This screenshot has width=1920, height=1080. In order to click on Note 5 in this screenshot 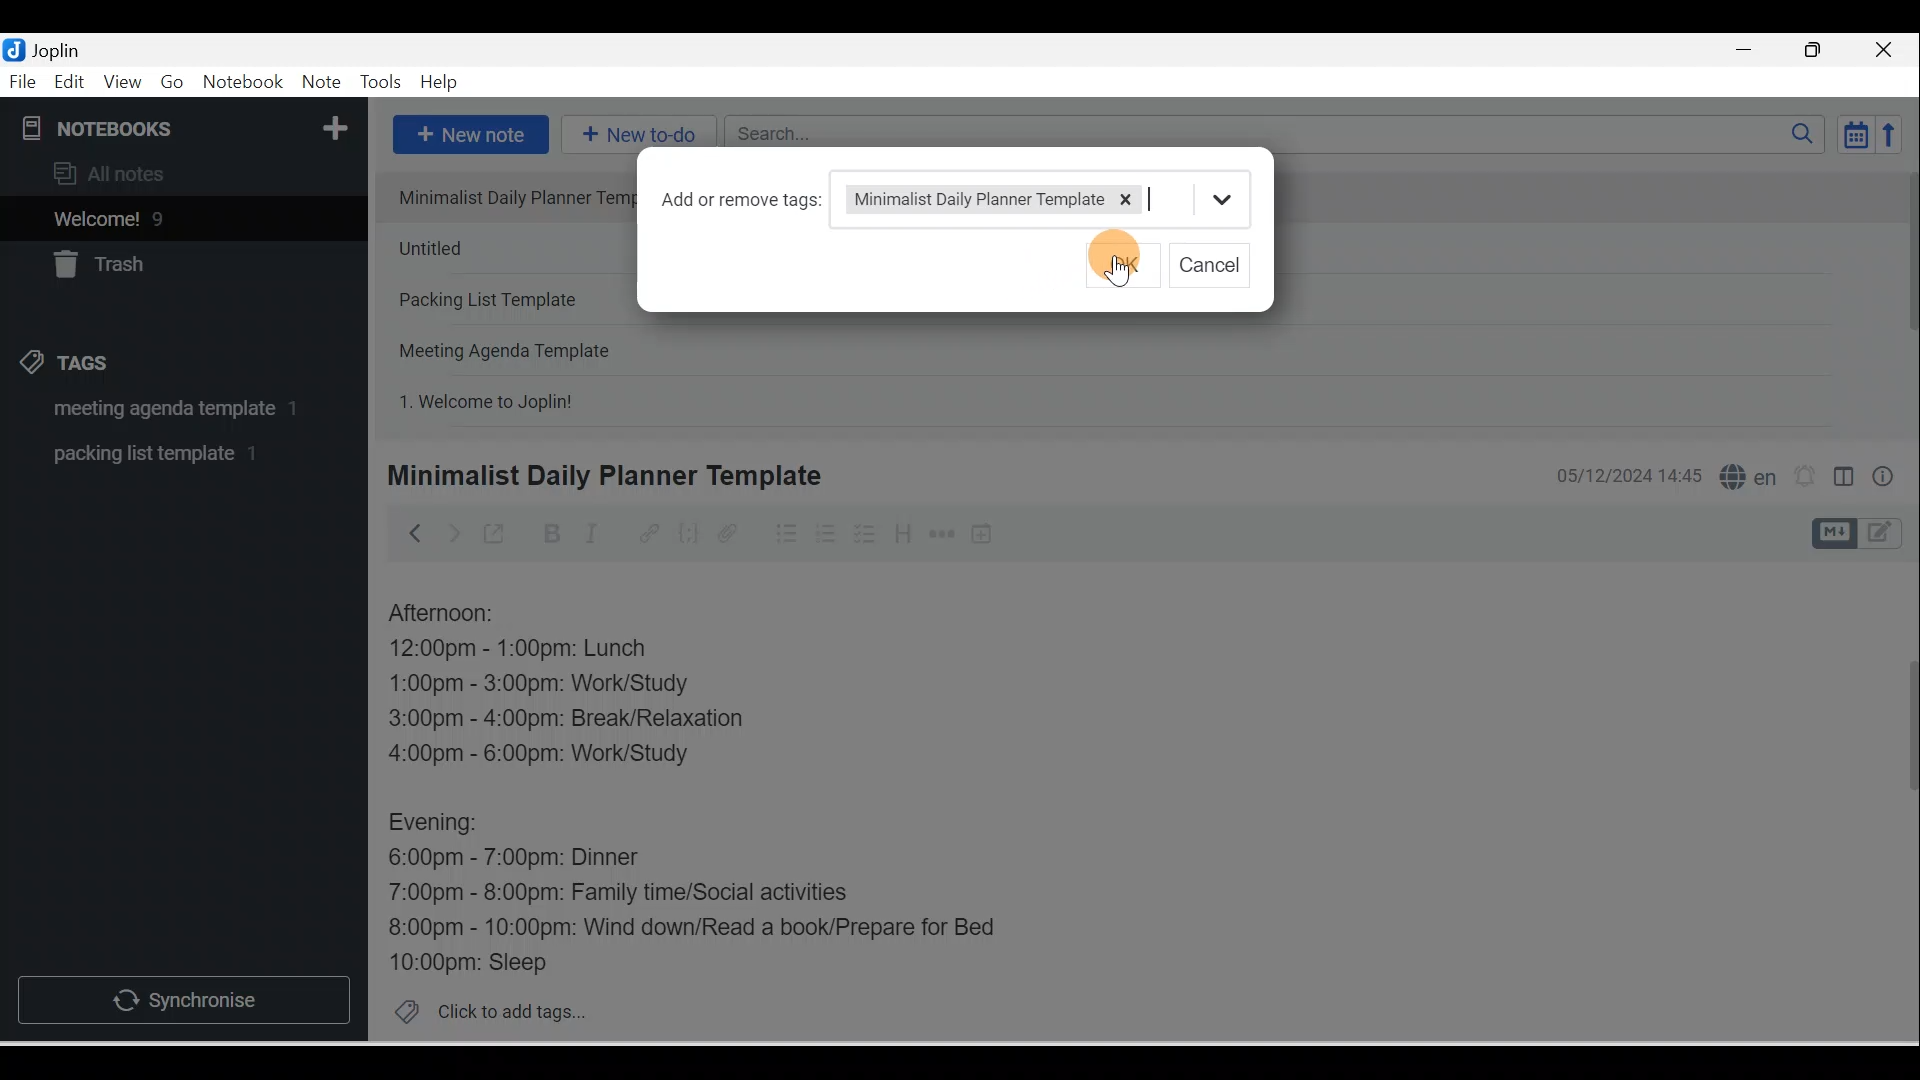, I will do `click(559, 399)`.